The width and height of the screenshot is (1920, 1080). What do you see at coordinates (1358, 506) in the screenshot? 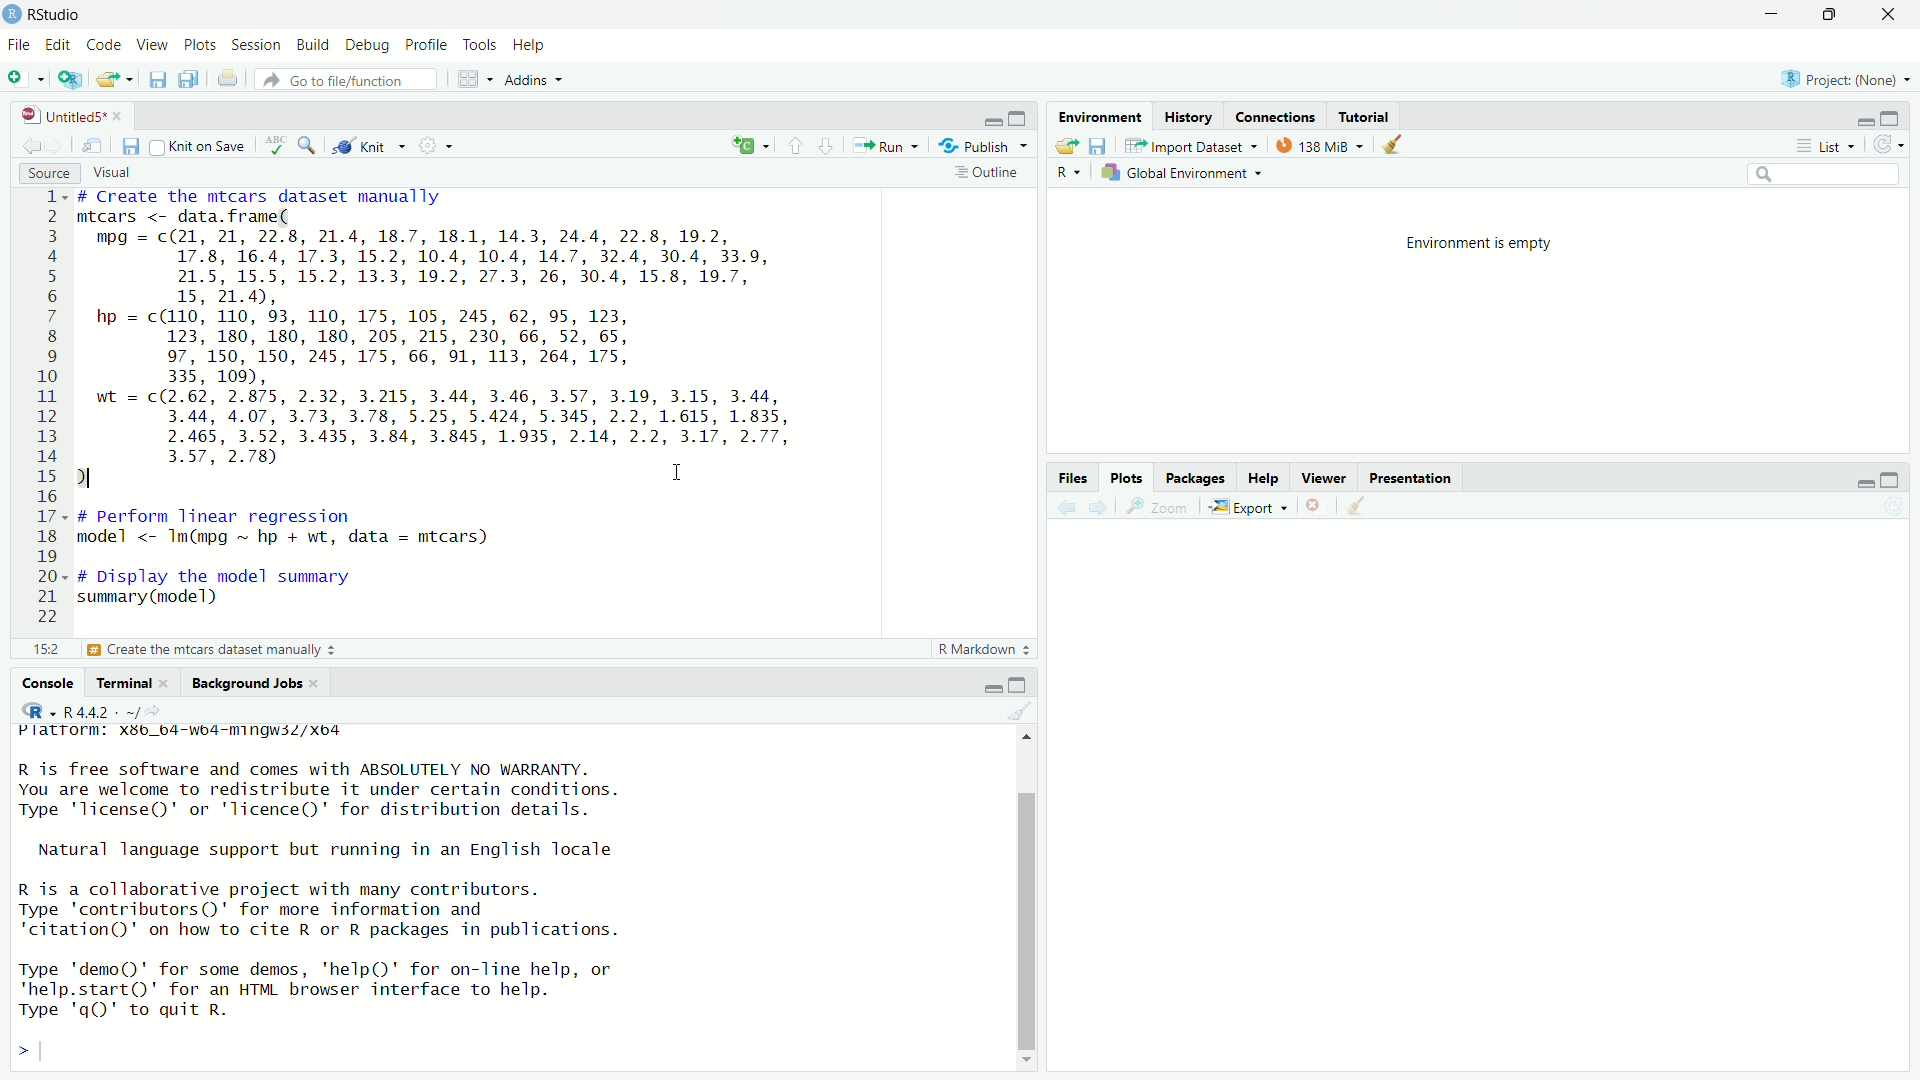
I see `clear all plots` at bounding box center [1358, 506].